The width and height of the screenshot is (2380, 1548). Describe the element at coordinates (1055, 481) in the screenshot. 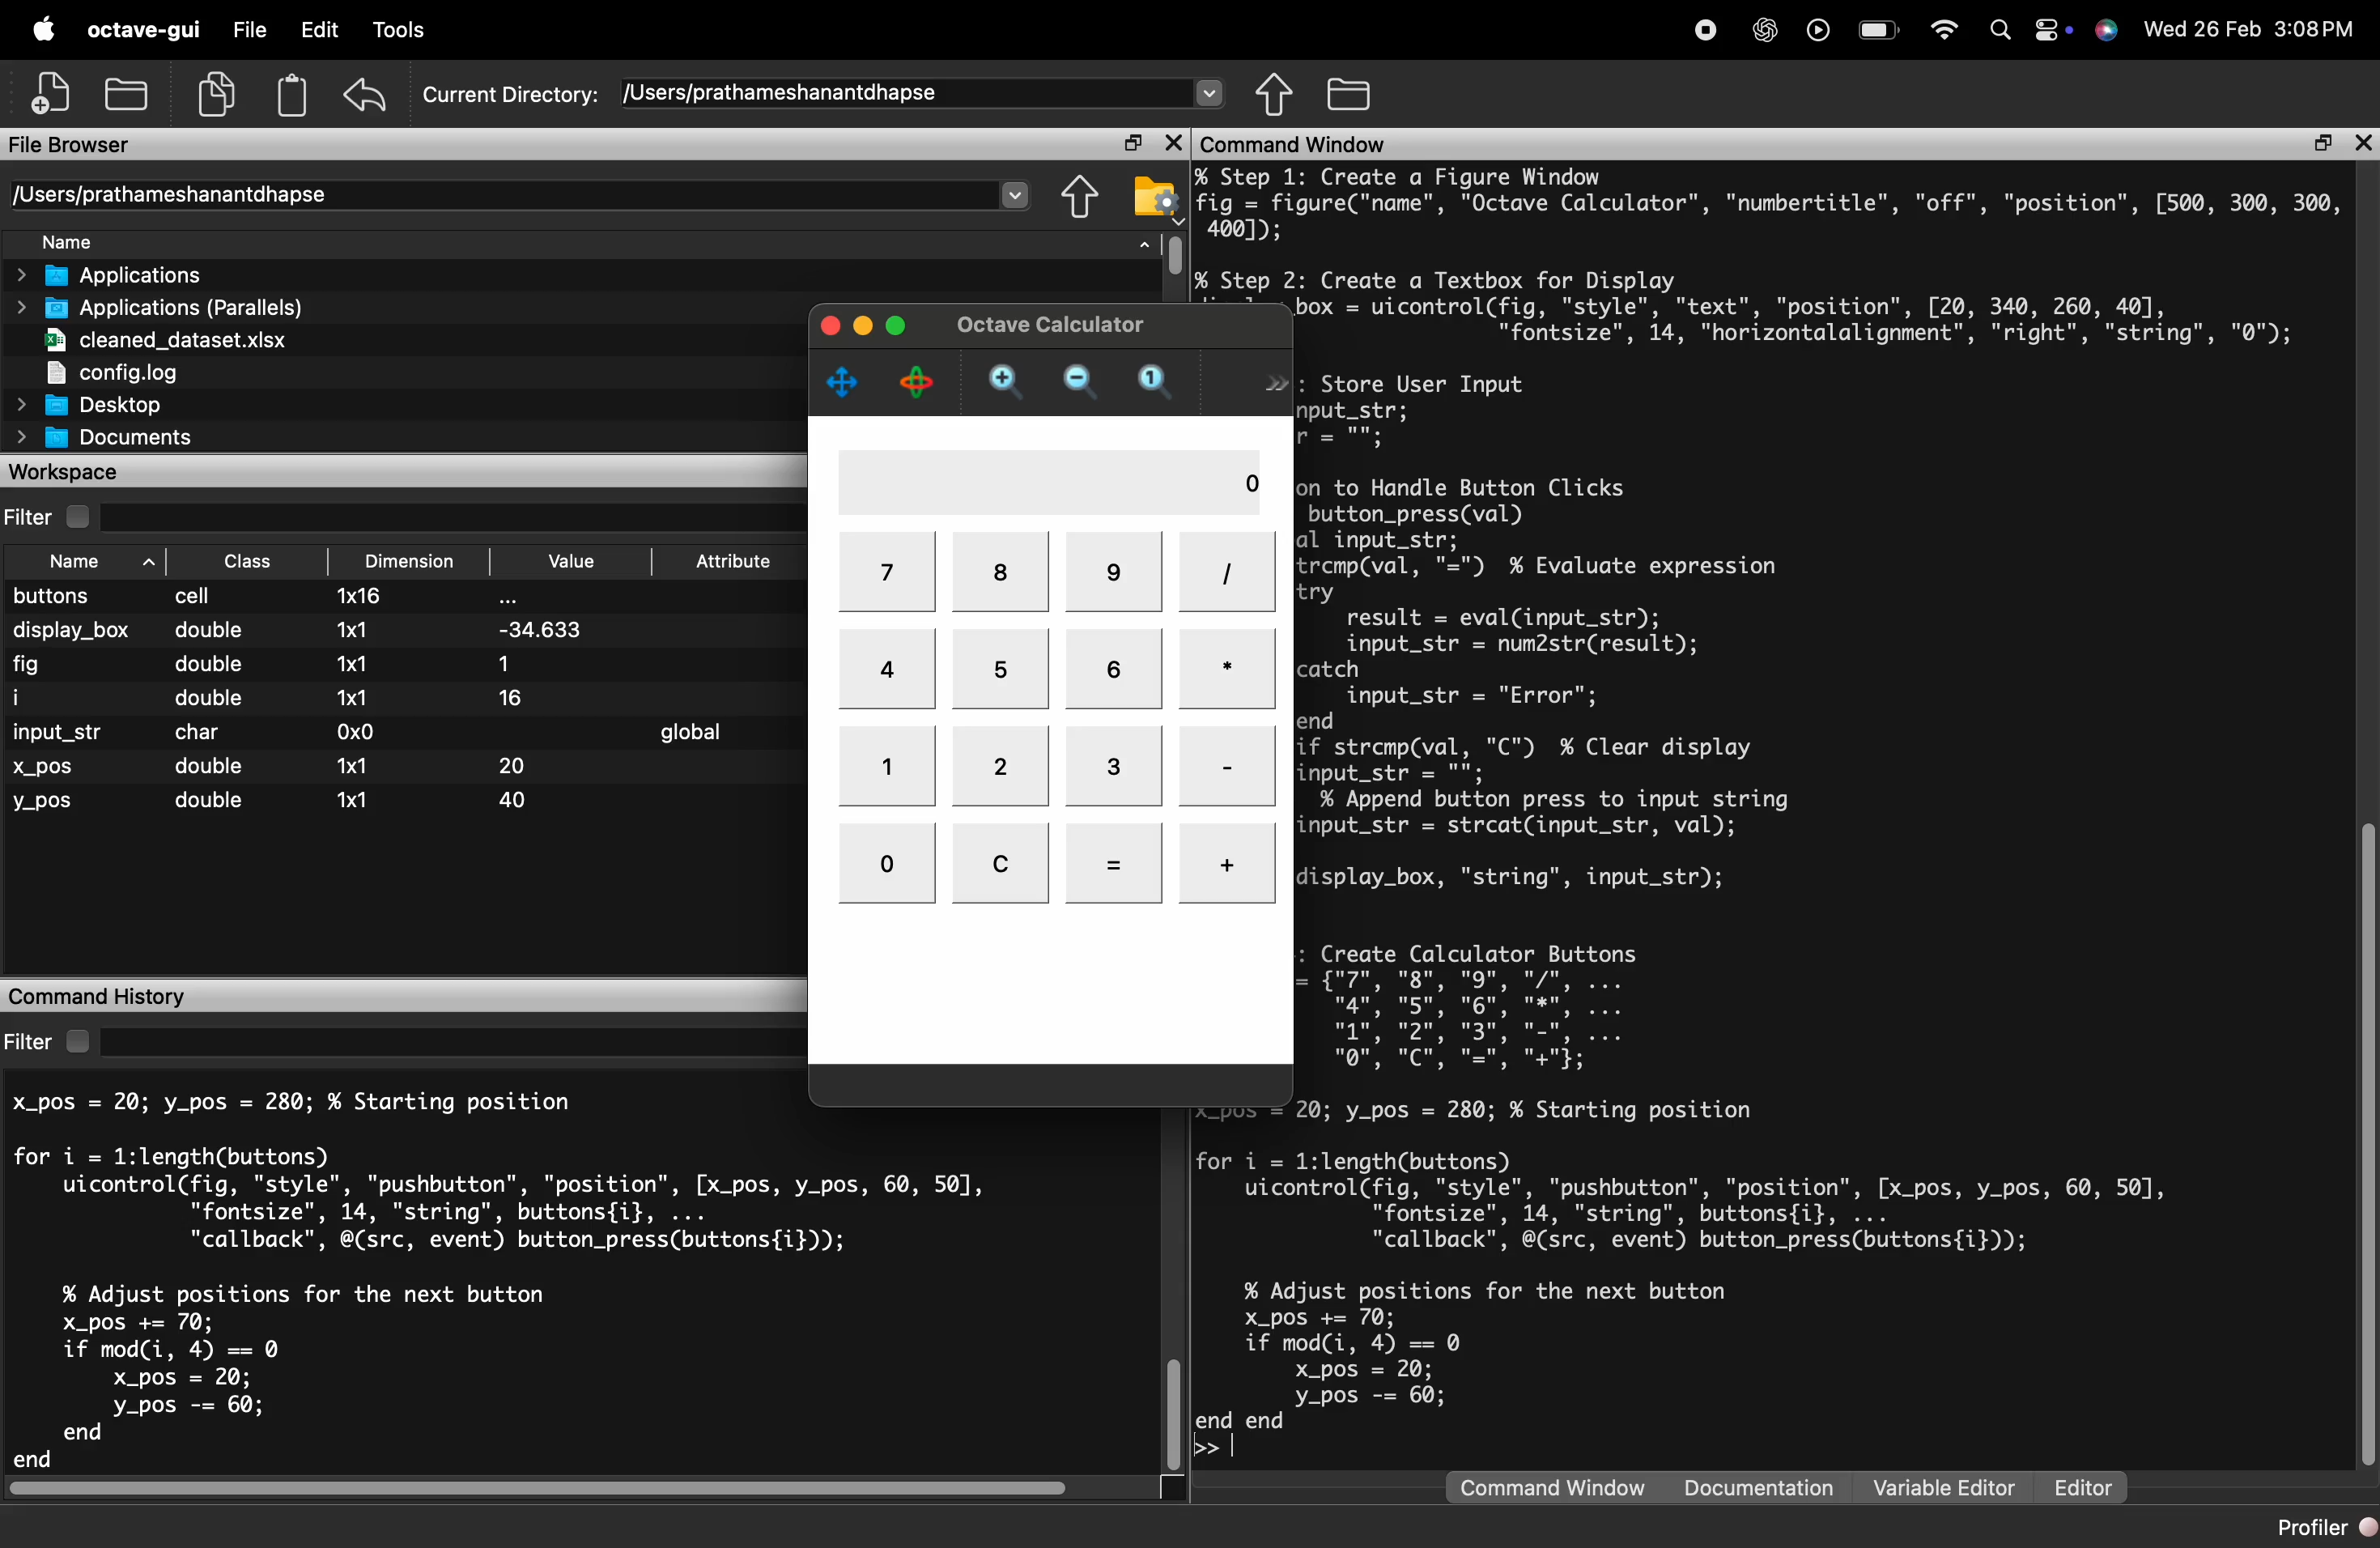

I see `0` at that location.